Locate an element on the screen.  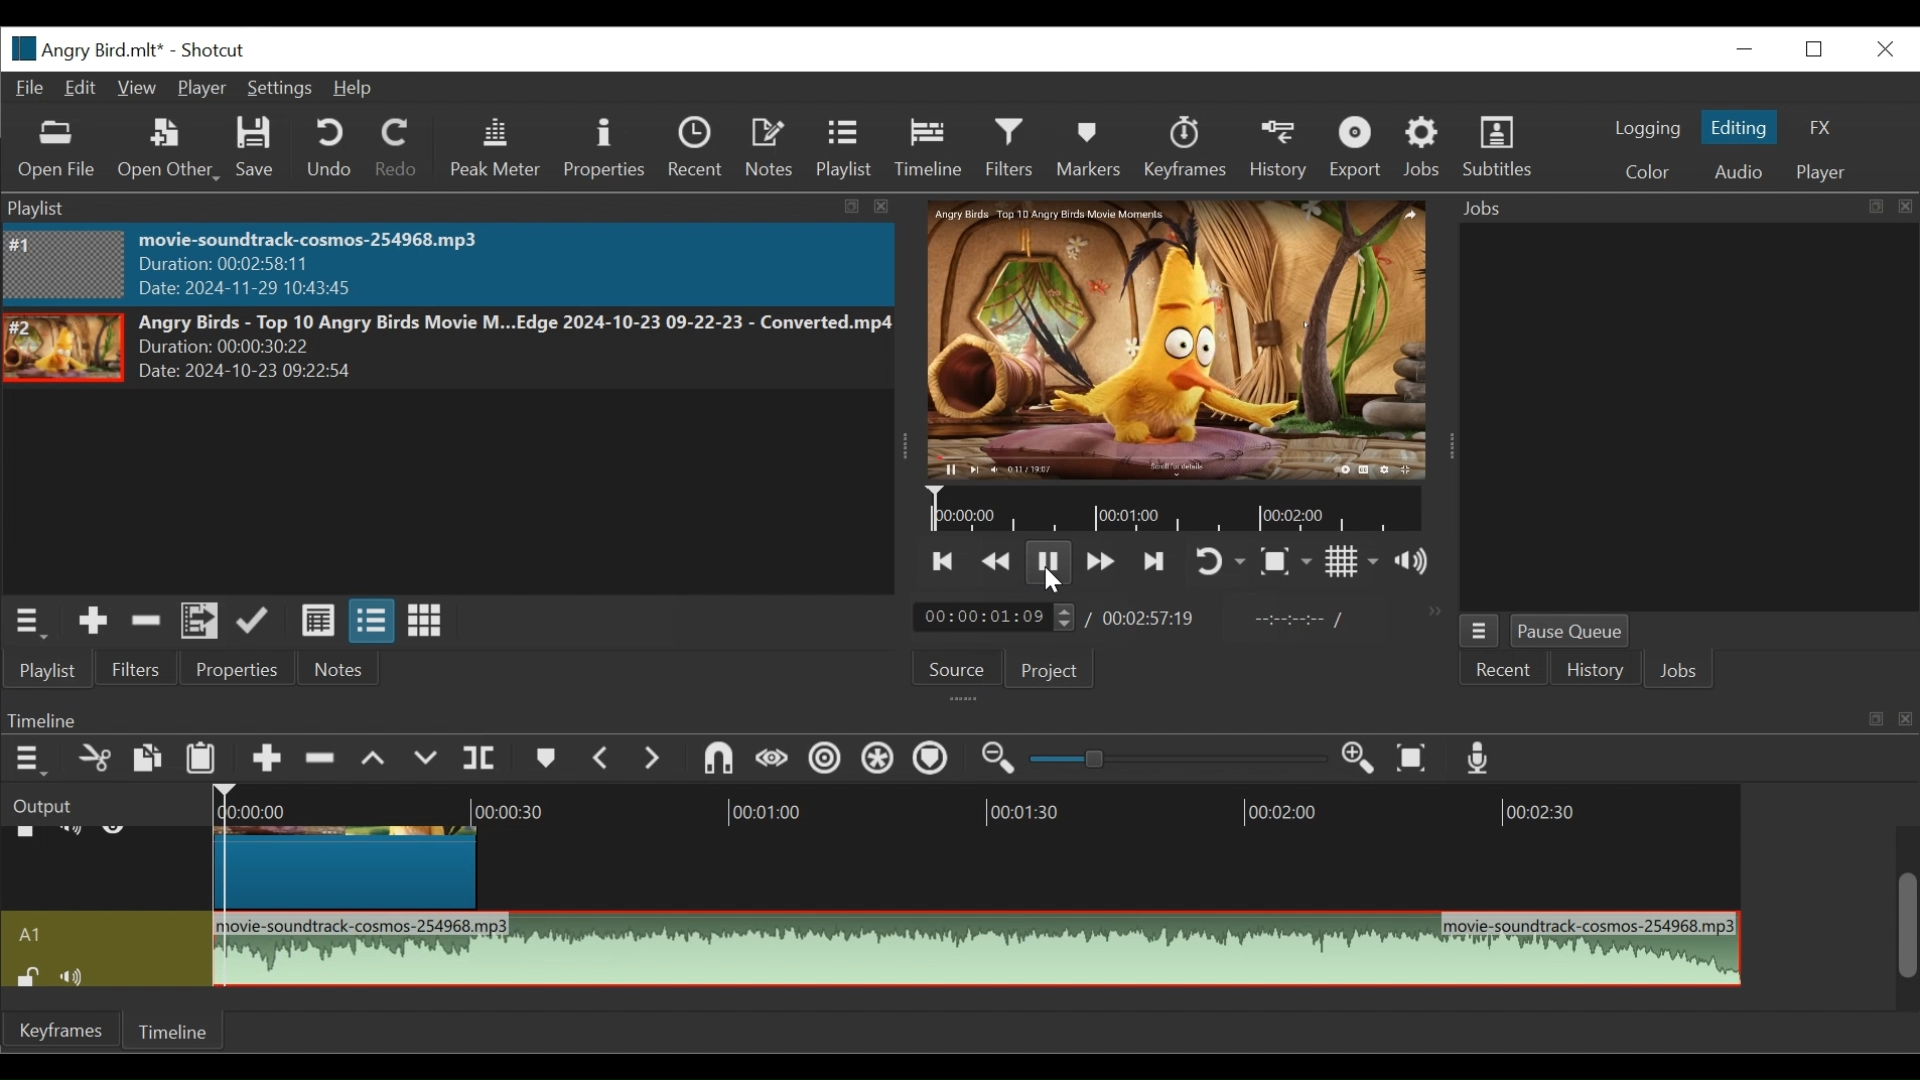
Toggle display grid on the player is located at coordinates (1353, 563).